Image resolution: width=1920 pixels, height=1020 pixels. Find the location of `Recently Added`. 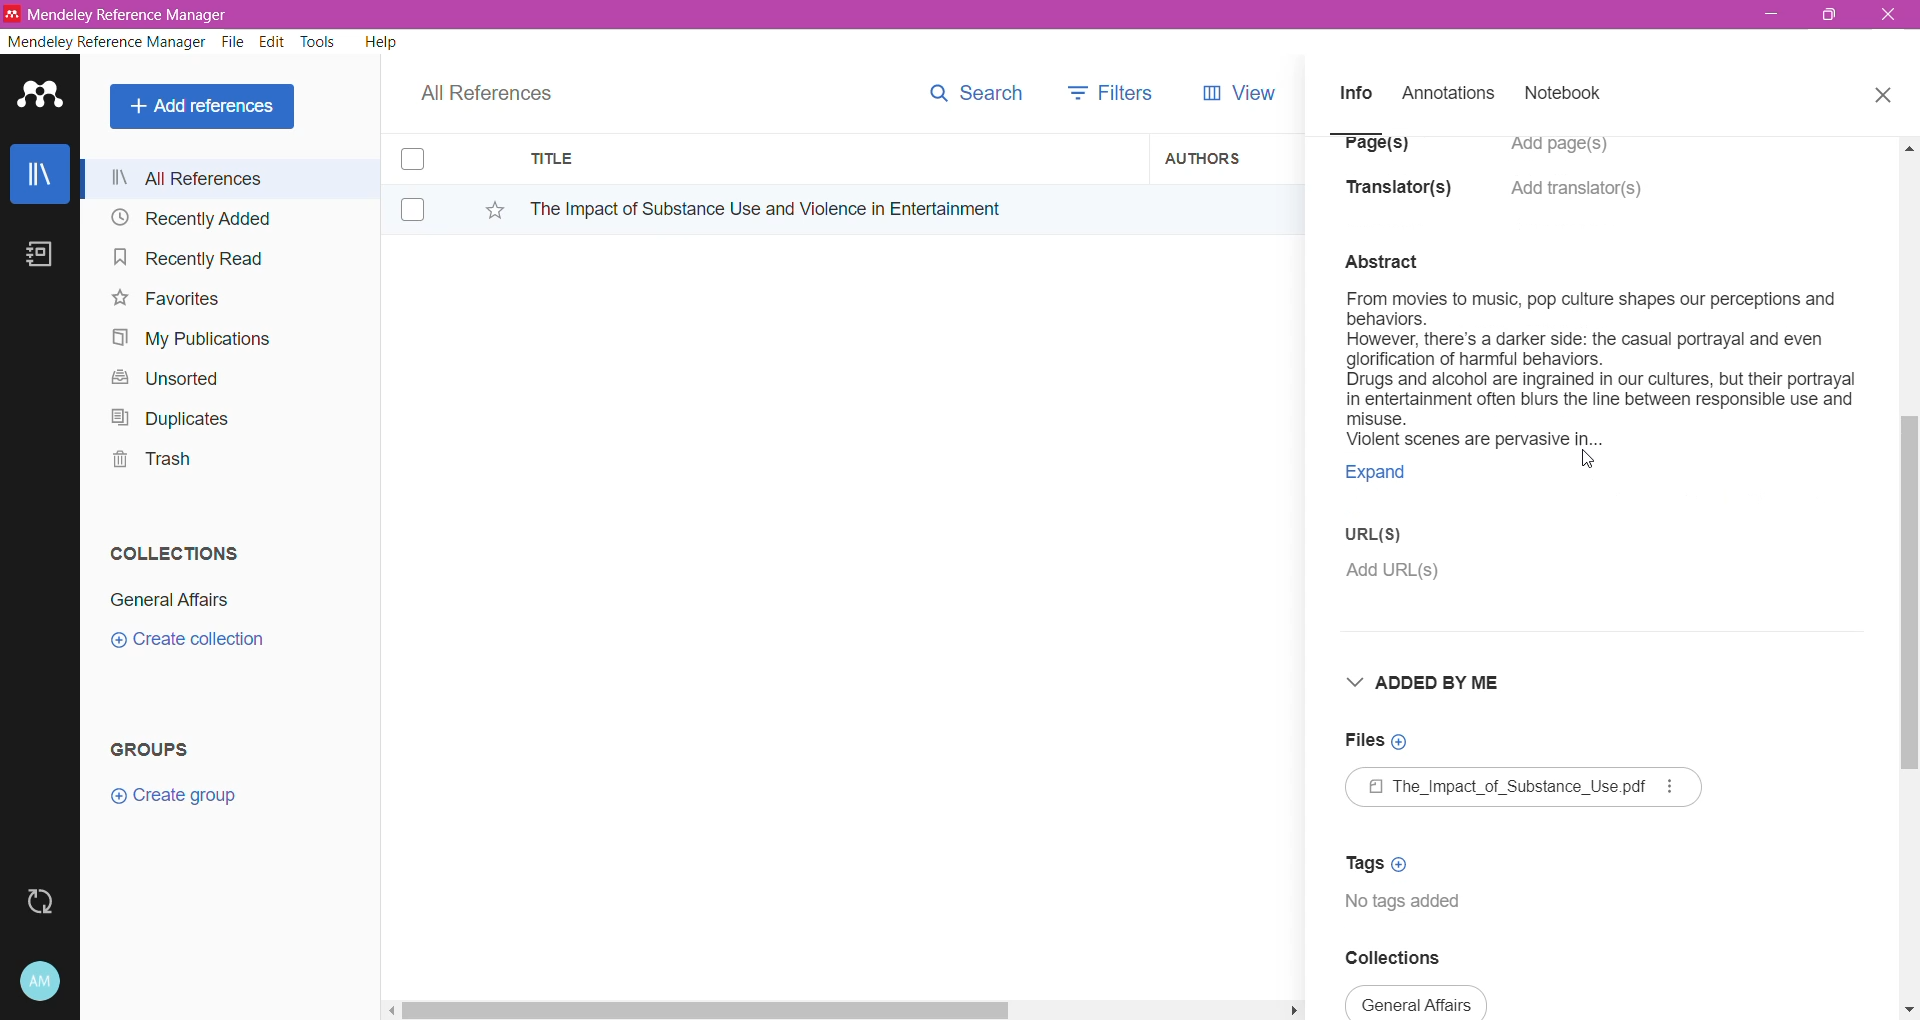

Recently Added is located at coordinates (188, 219).